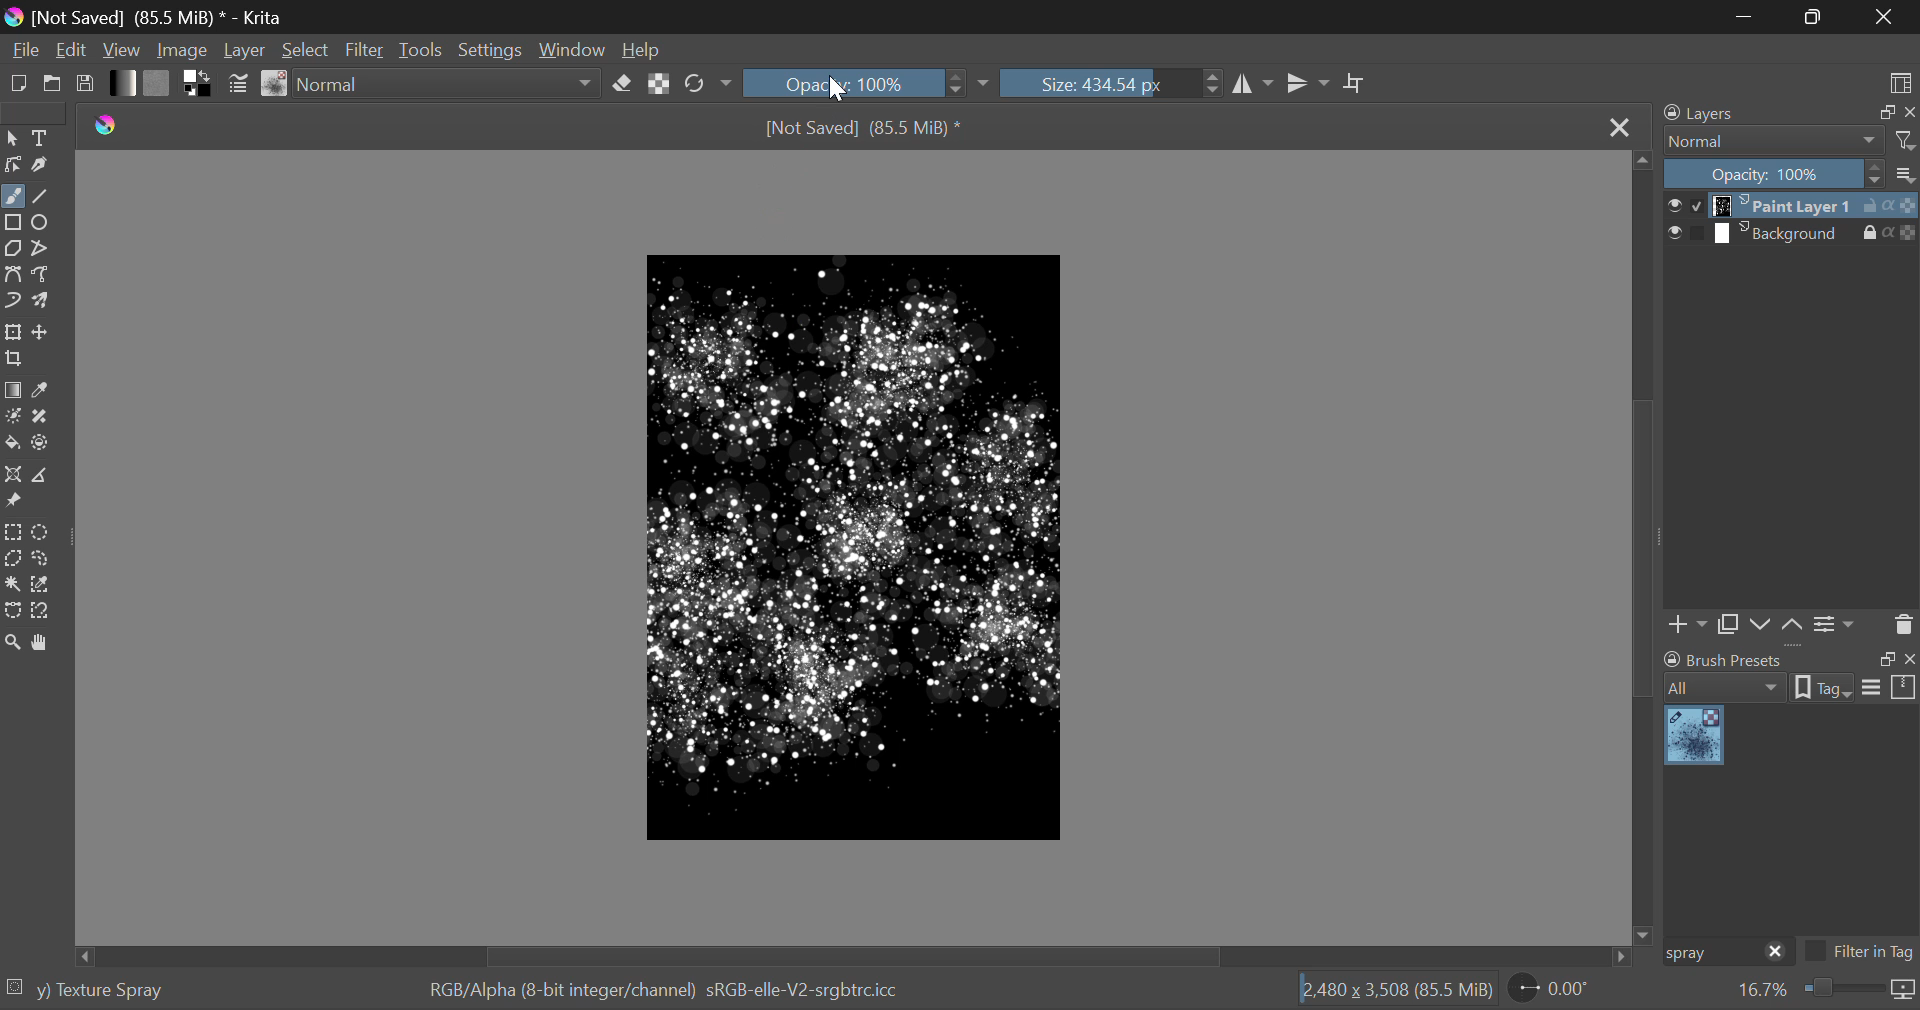  I want to click on Freehand Selection, so click(42, 558).